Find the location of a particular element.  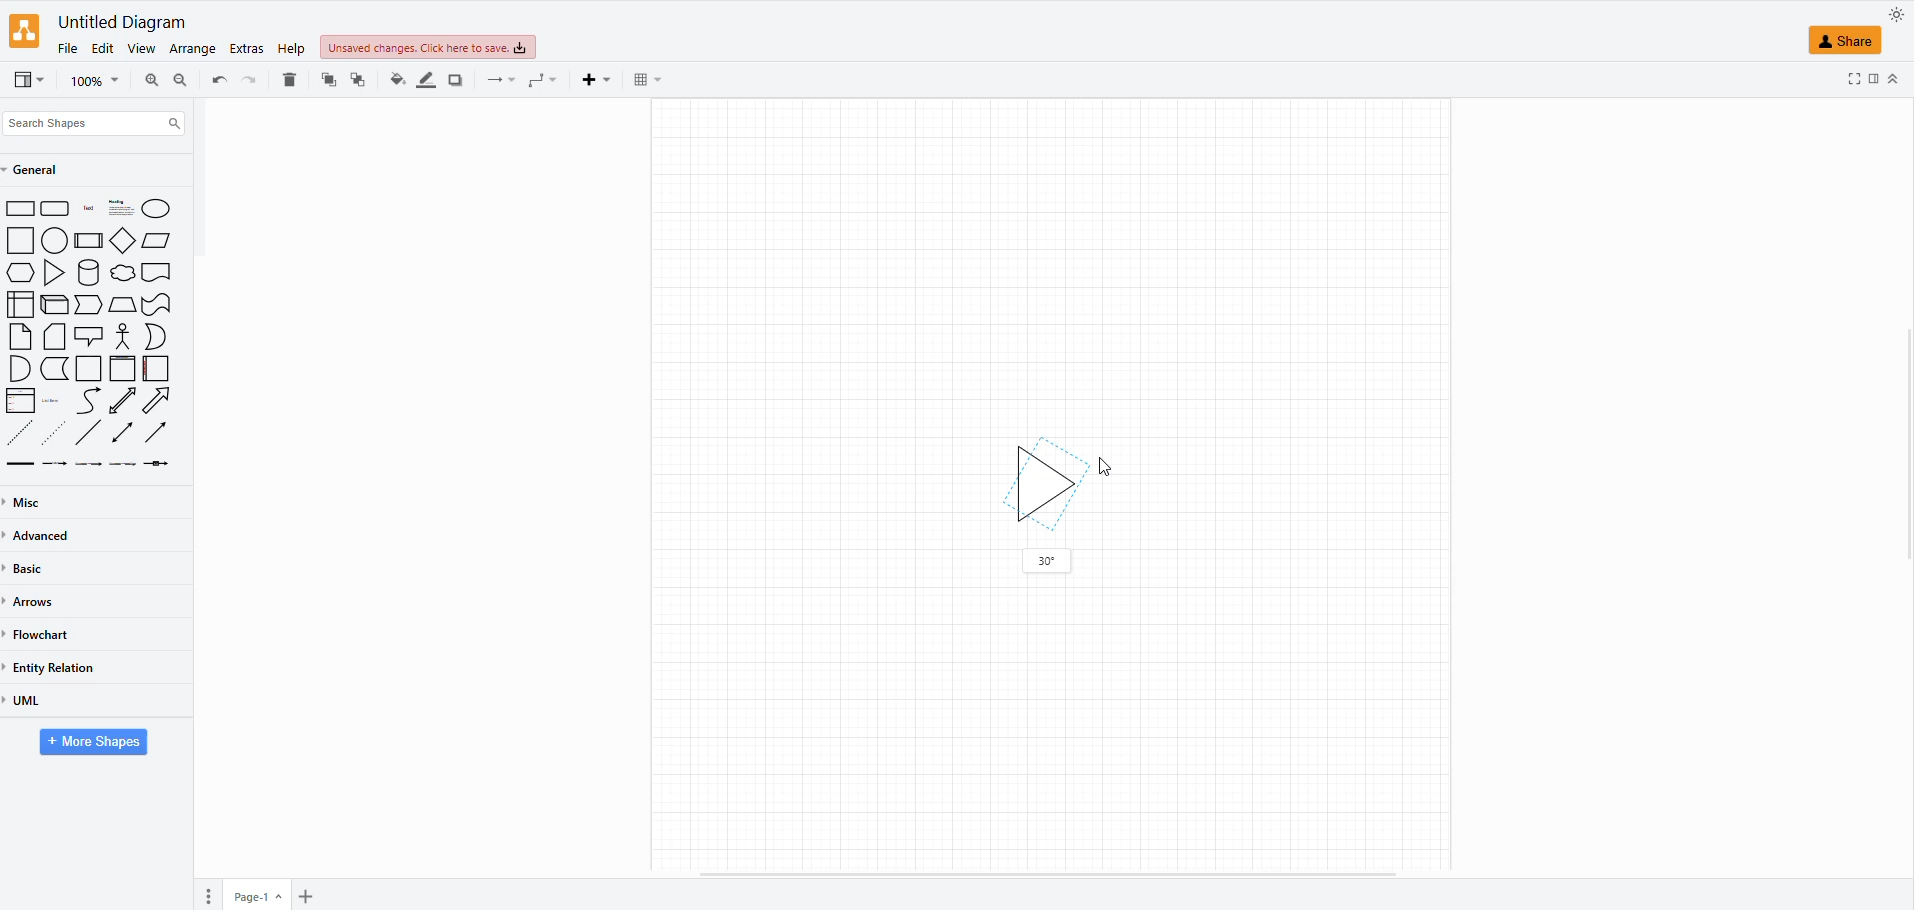

Table is located at coordinates (20, 304).